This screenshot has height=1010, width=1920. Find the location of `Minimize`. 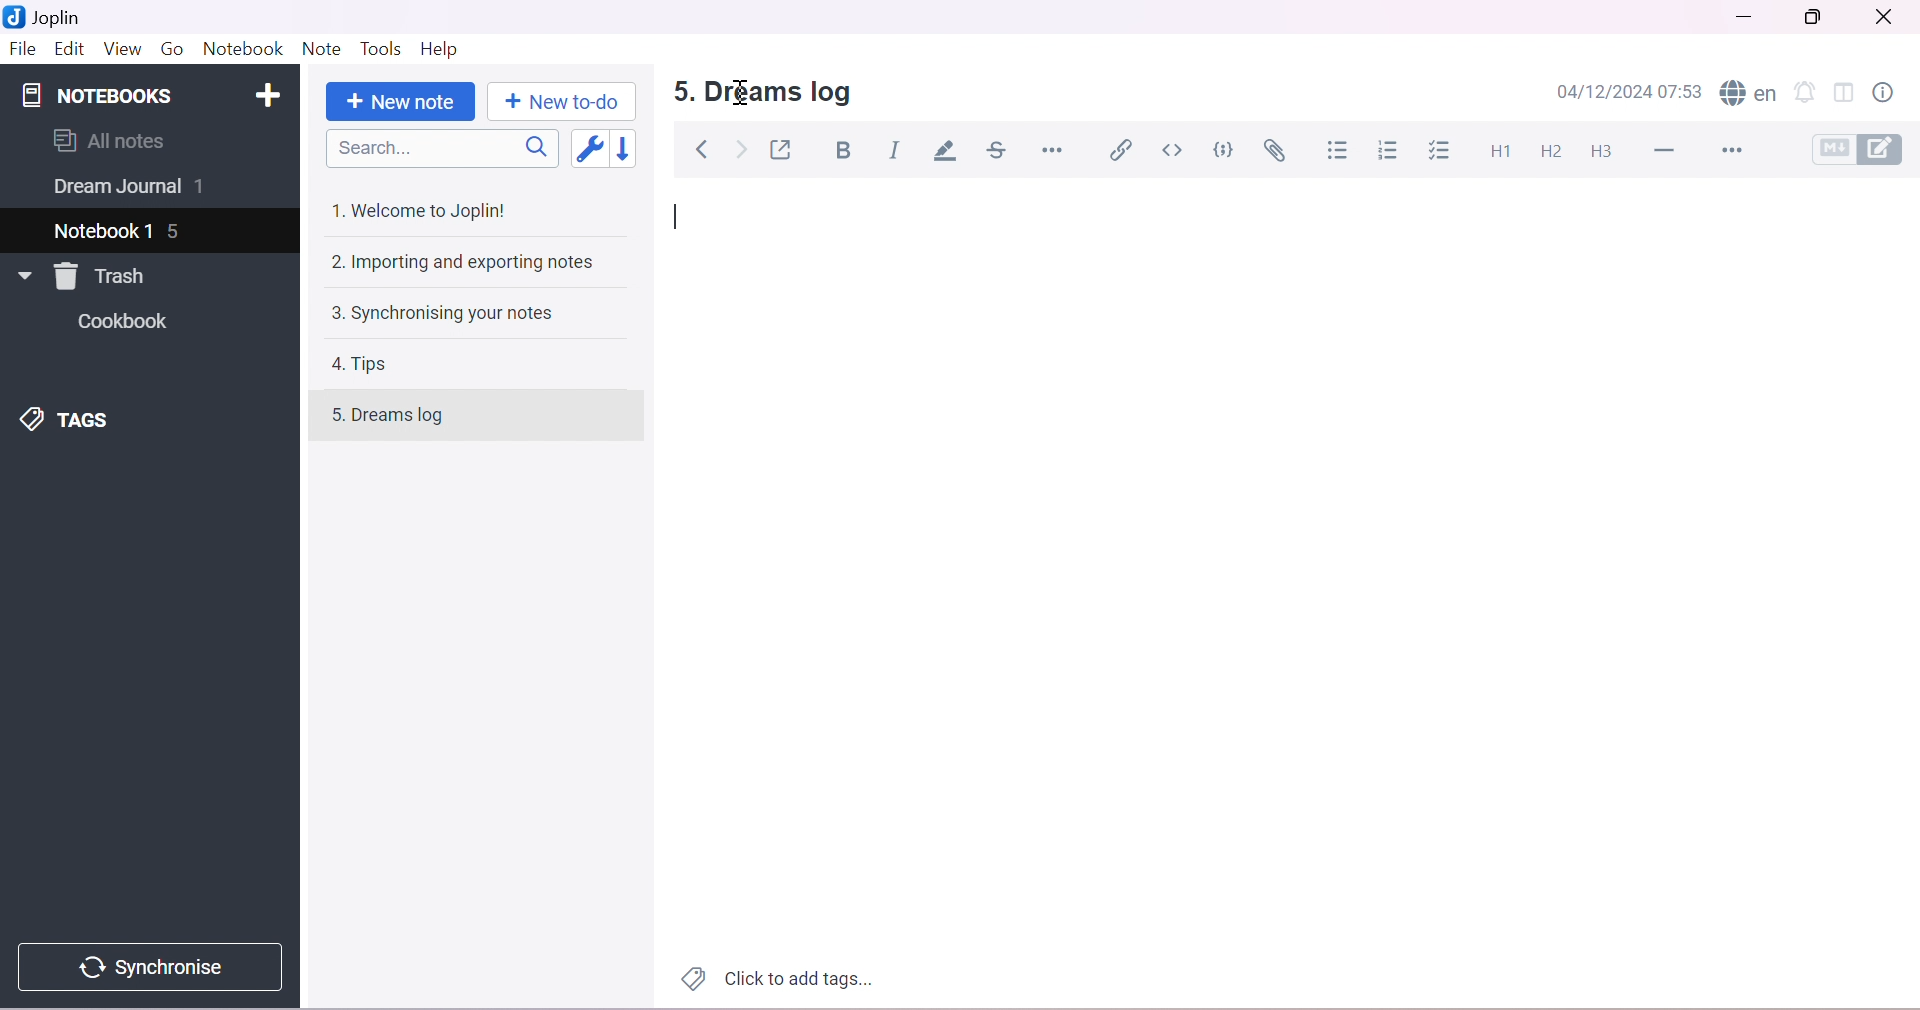

Minimize is located at coordinates (1741, 20).